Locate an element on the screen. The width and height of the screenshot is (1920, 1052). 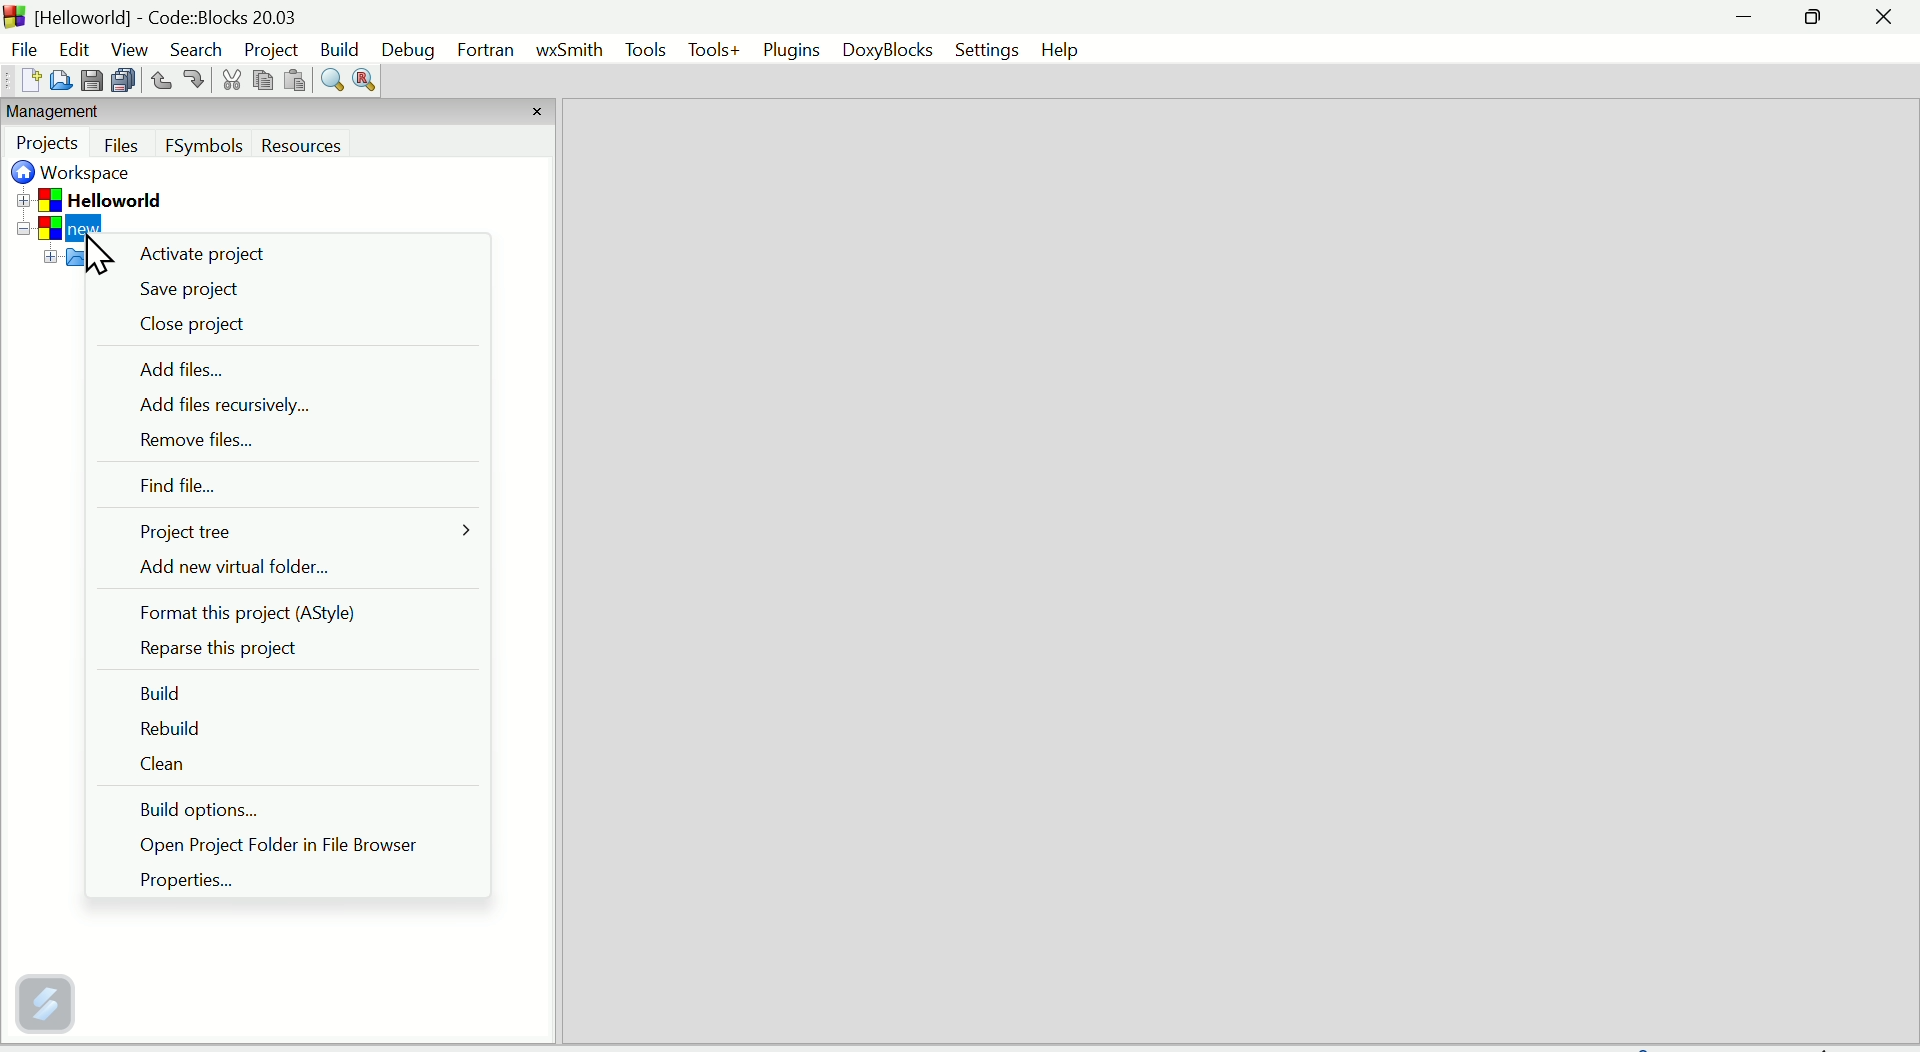
Search is located at coordinates (195, 50).